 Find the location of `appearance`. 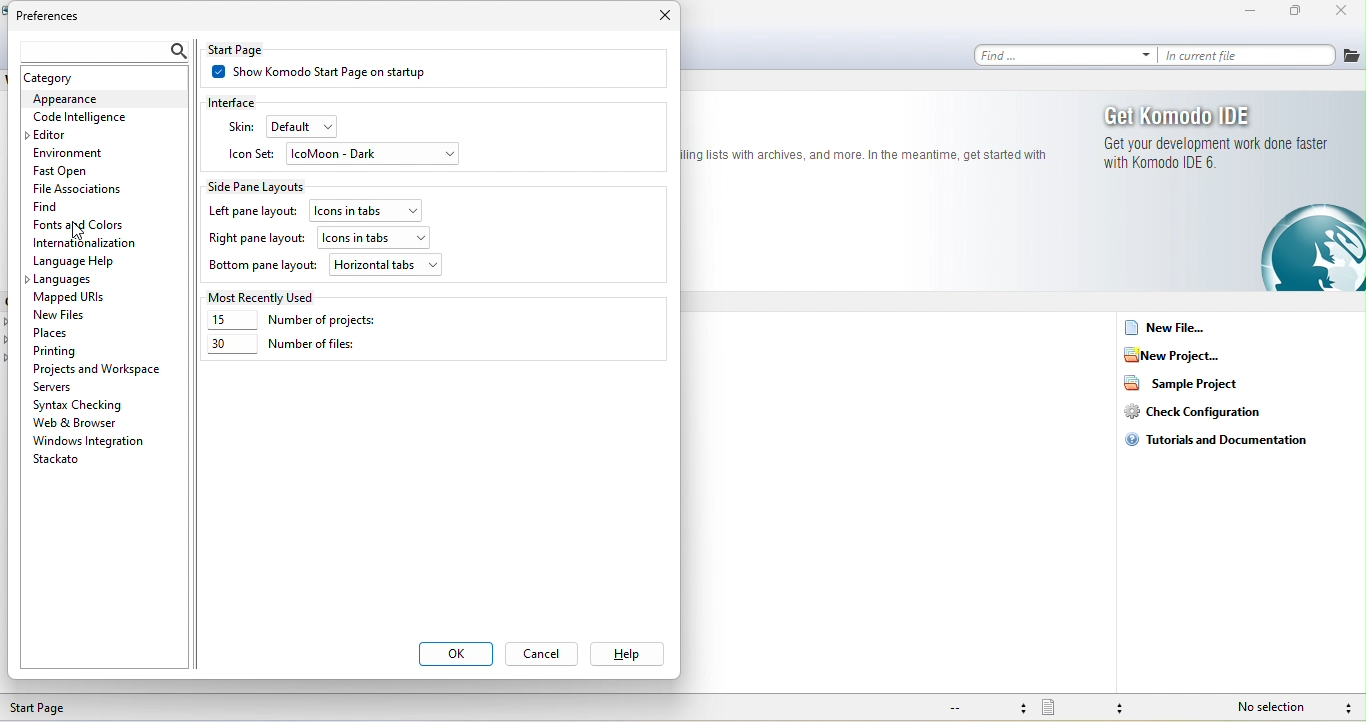

appearance is located at coordinates (86, 98).